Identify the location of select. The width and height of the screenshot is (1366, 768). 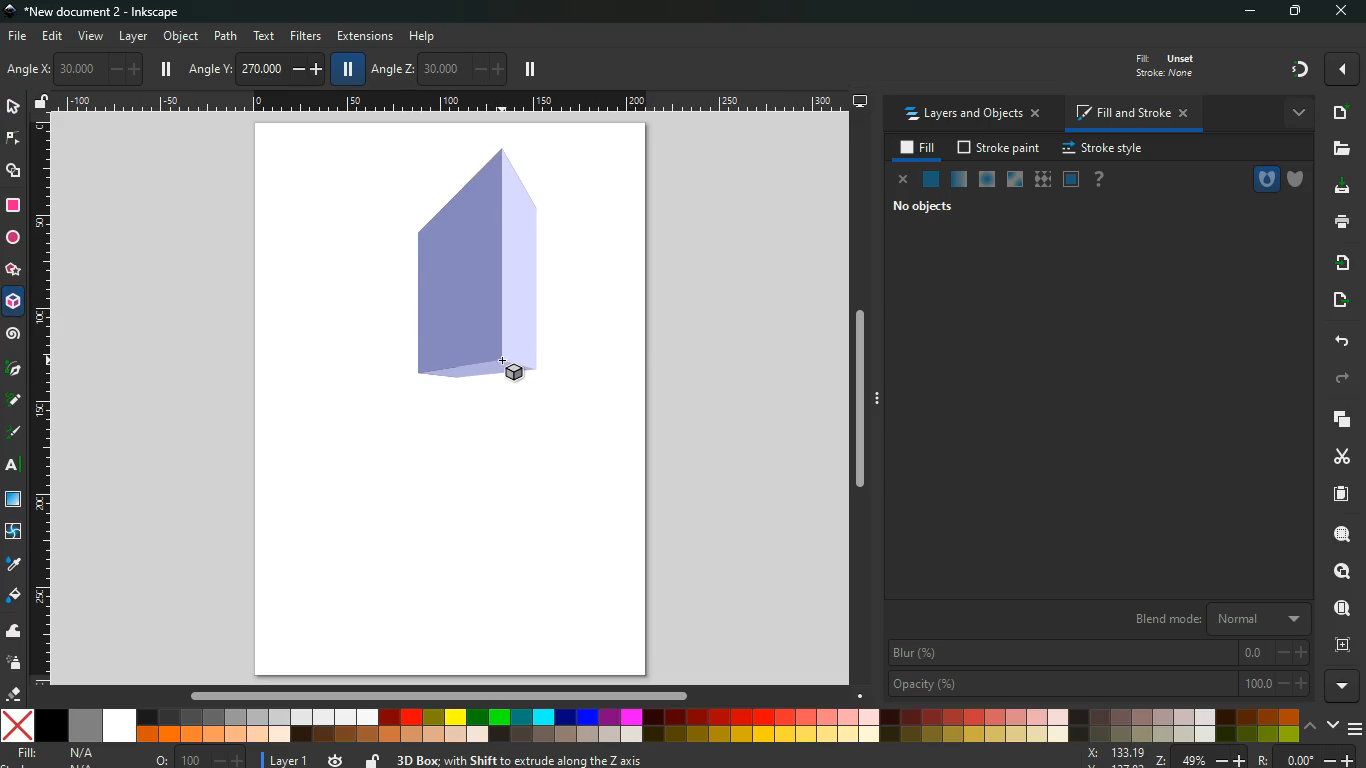
(15, 108).